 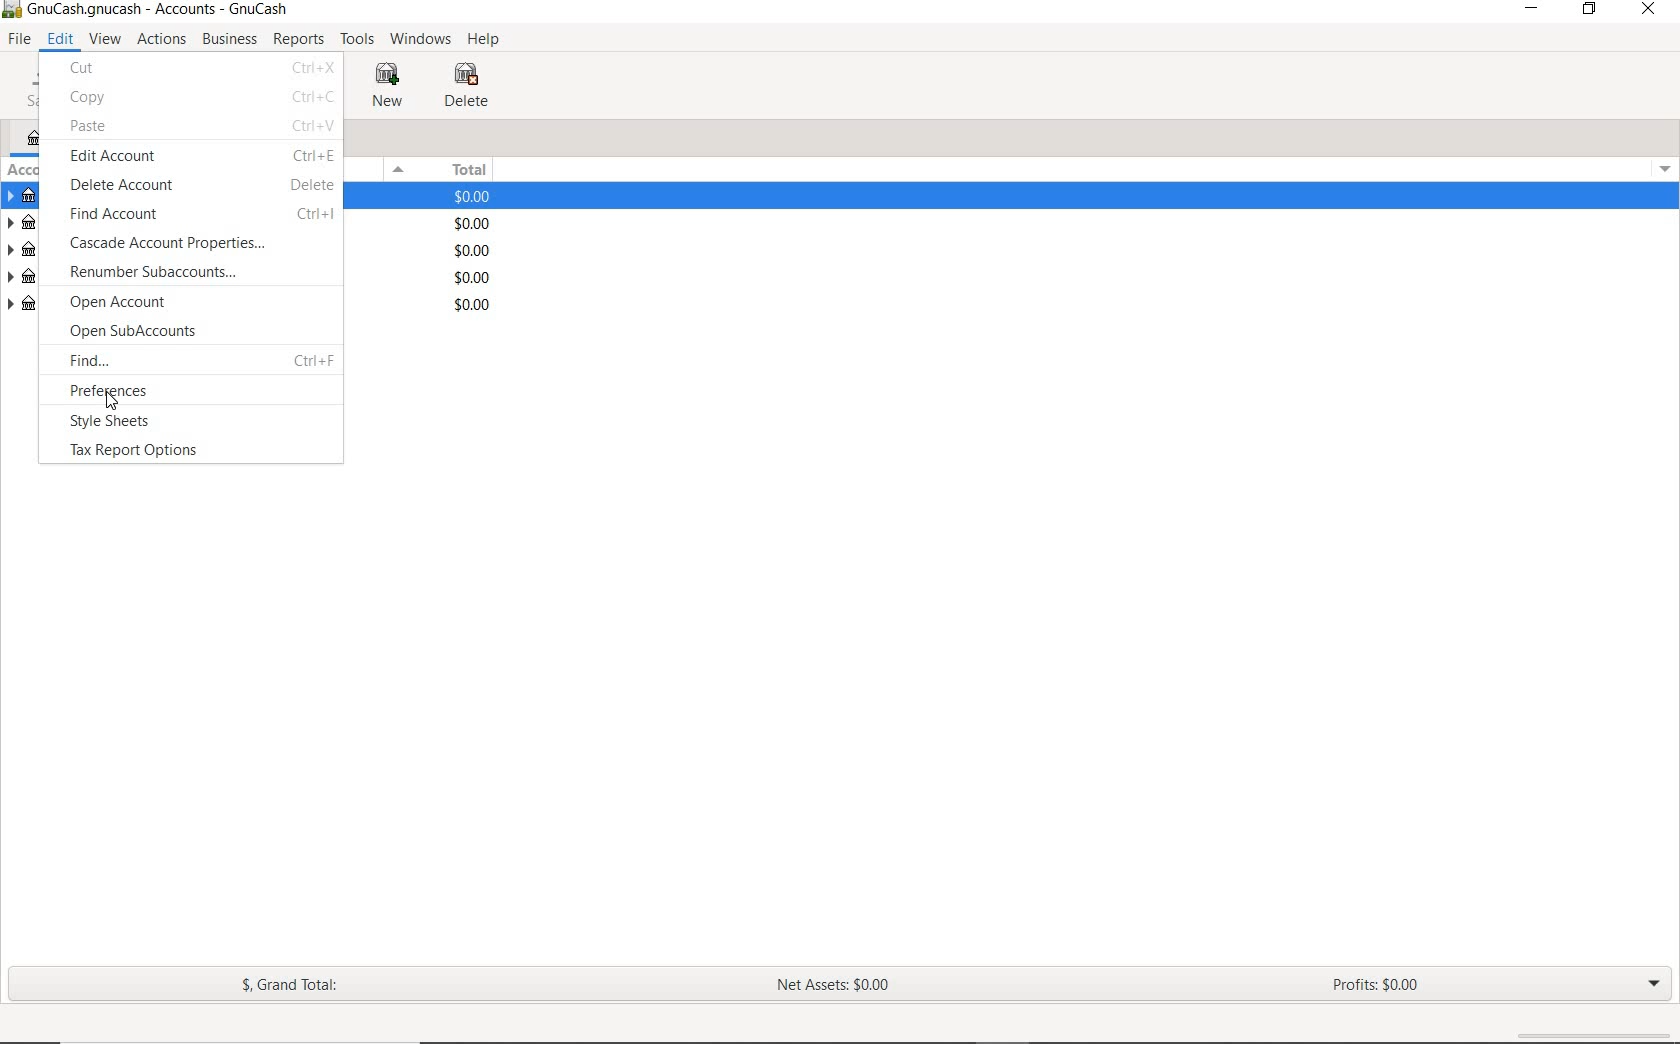 I want to click on NET ASSETS, so click(x=834, y=985).